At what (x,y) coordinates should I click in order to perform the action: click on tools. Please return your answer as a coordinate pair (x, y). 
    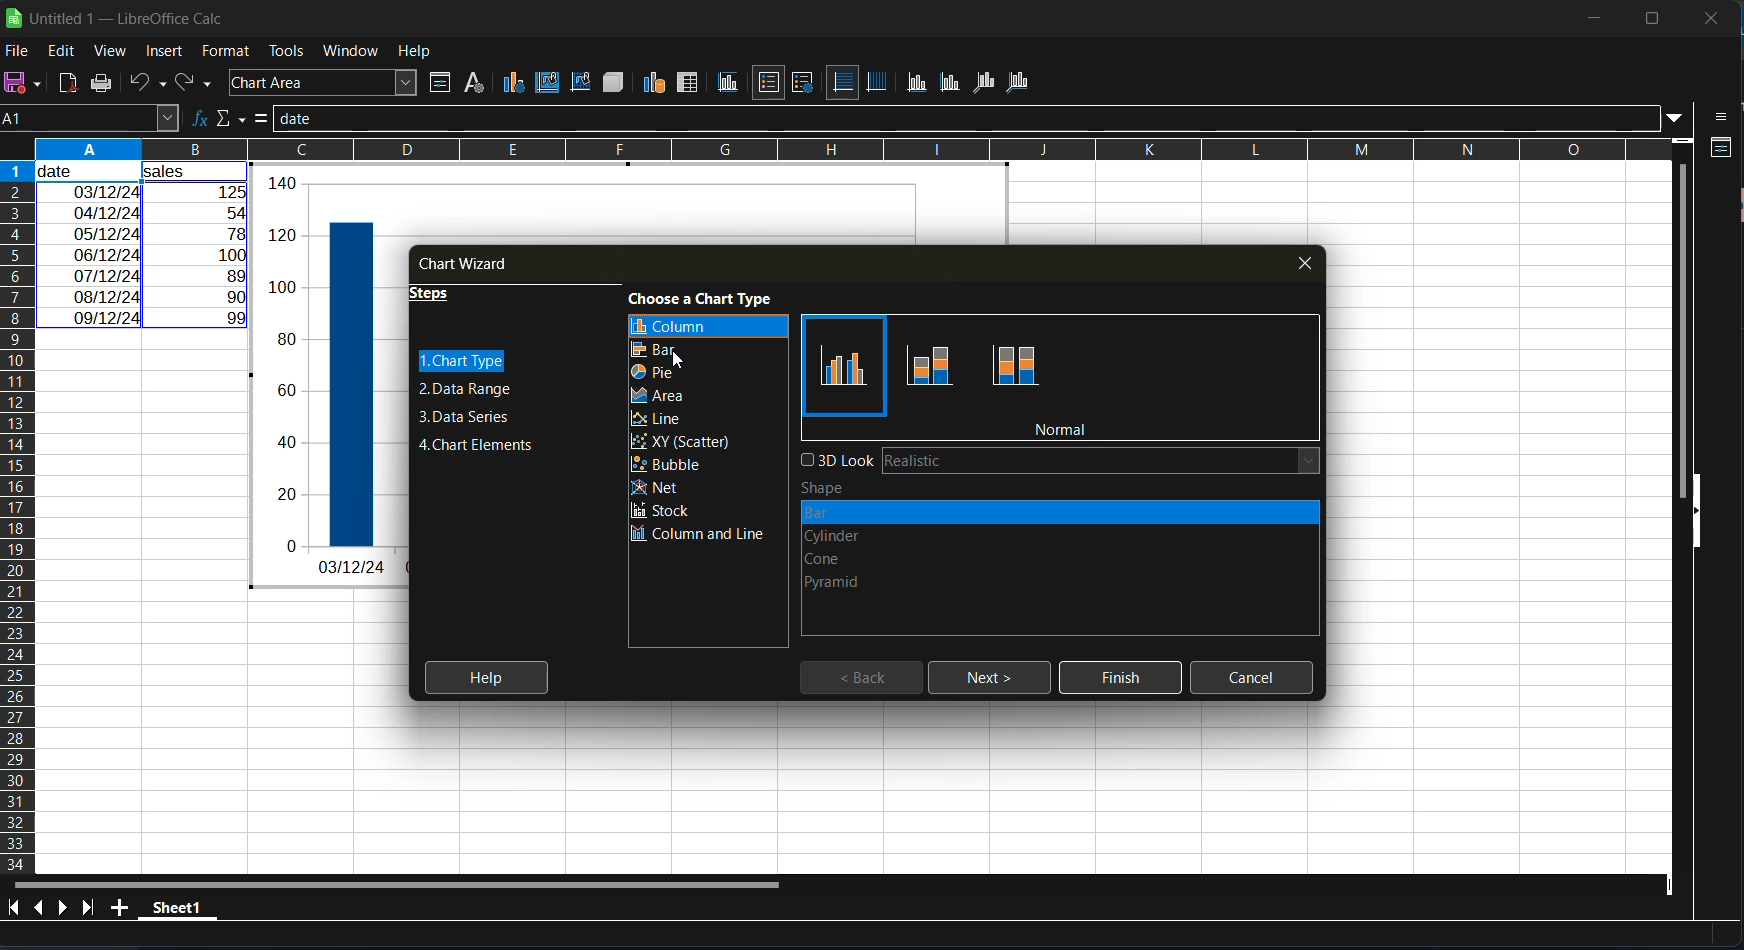
    Looking at the image, I should click on (285, 50).